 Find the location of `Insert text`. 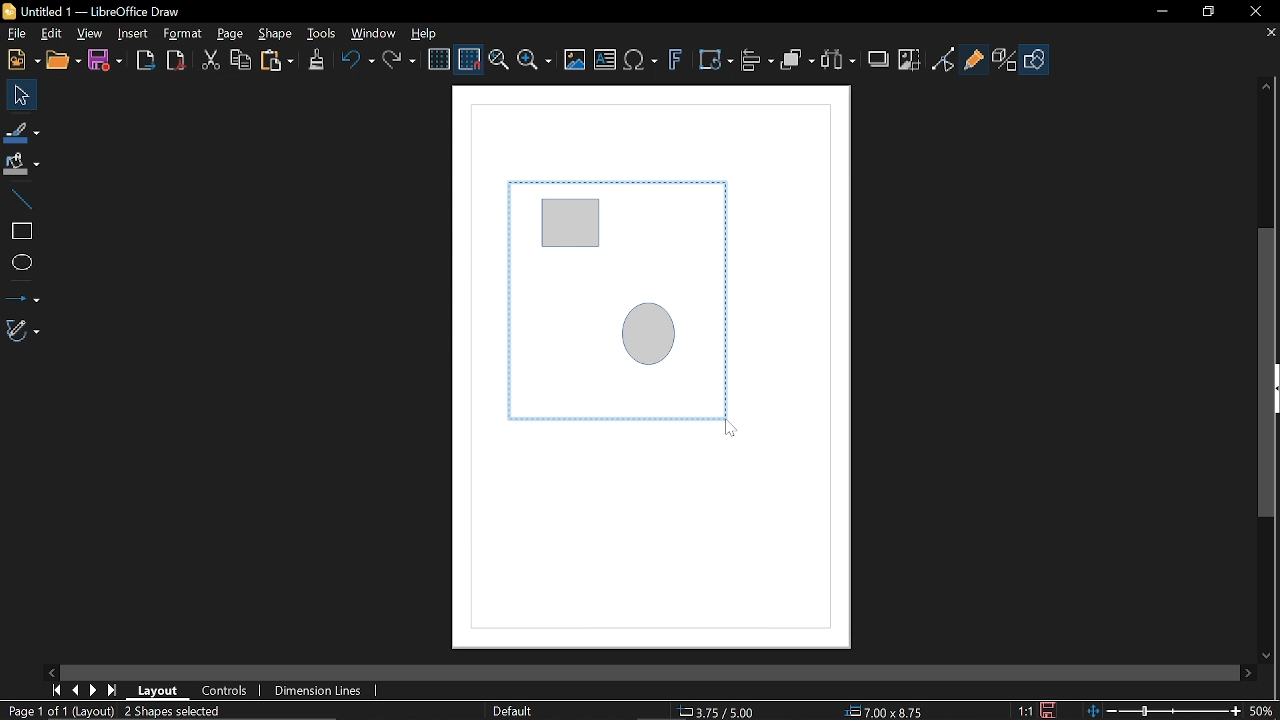

Insert text is located at coordinates (606, 60).